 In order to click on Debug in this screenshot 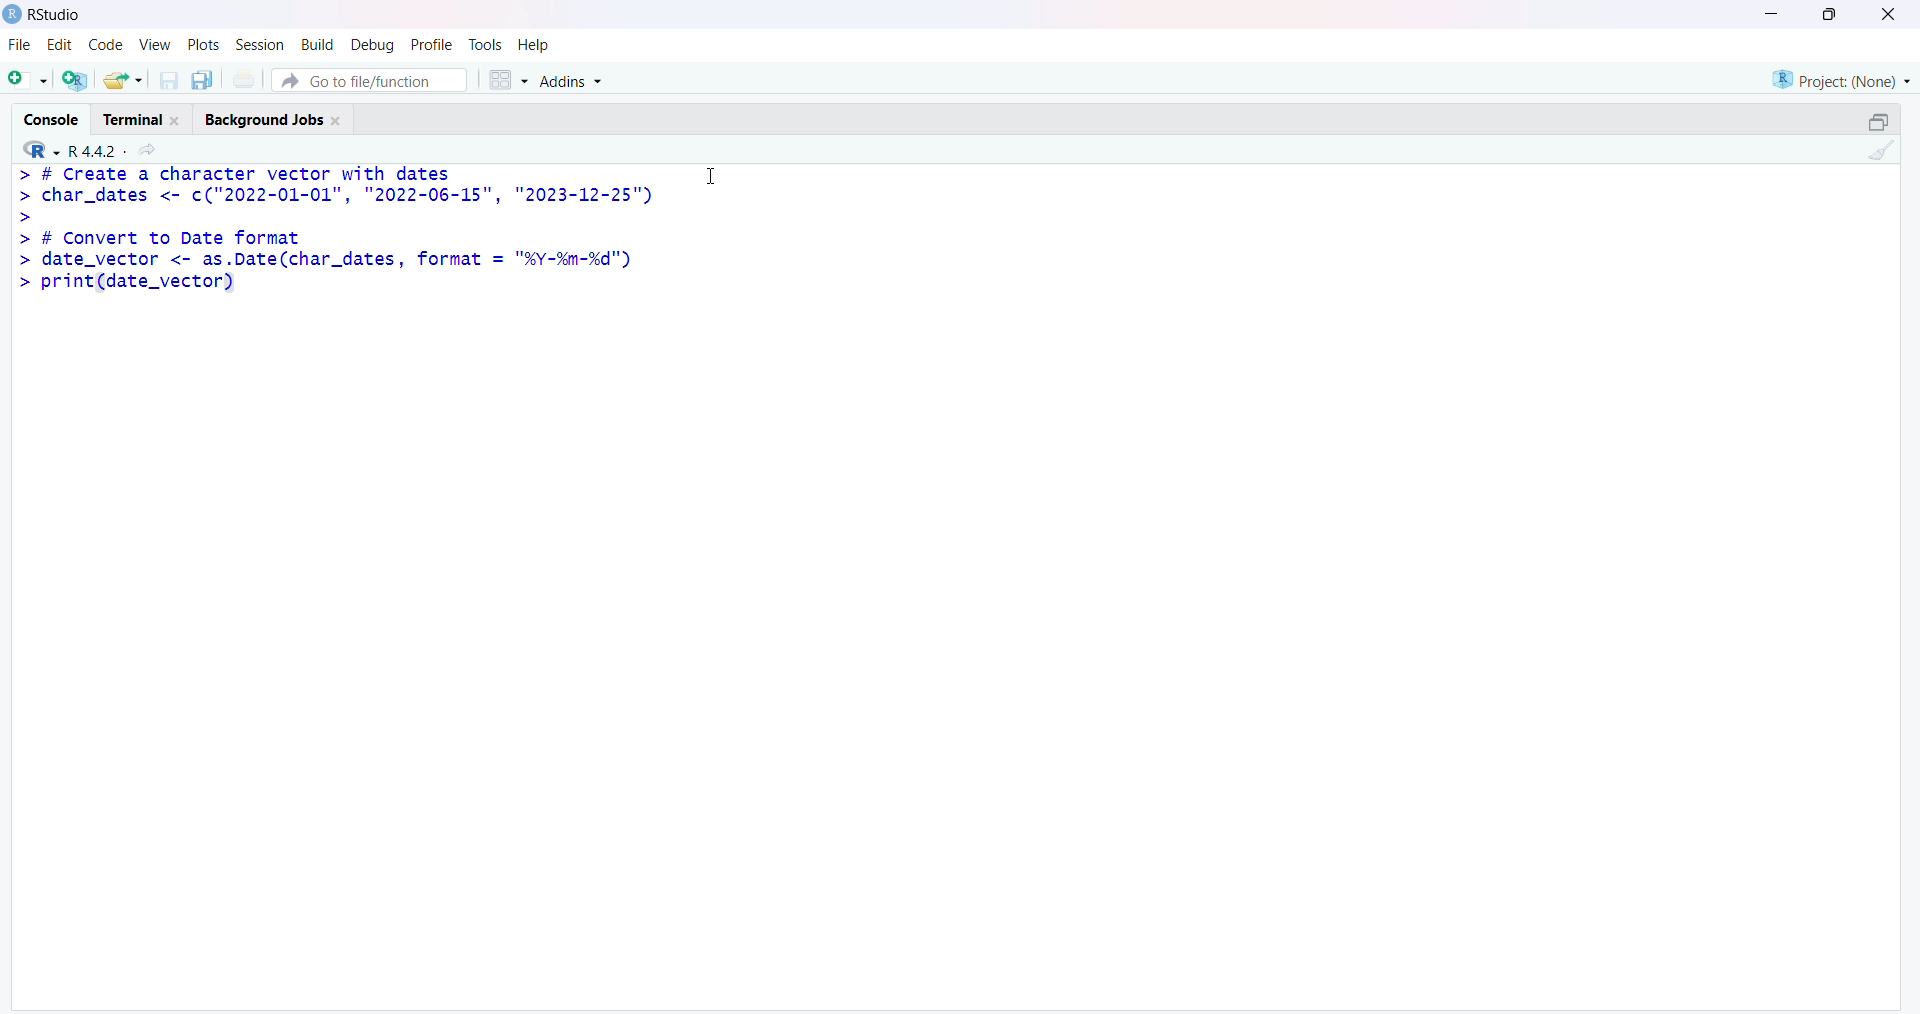, I will do `click(371, 46)`.